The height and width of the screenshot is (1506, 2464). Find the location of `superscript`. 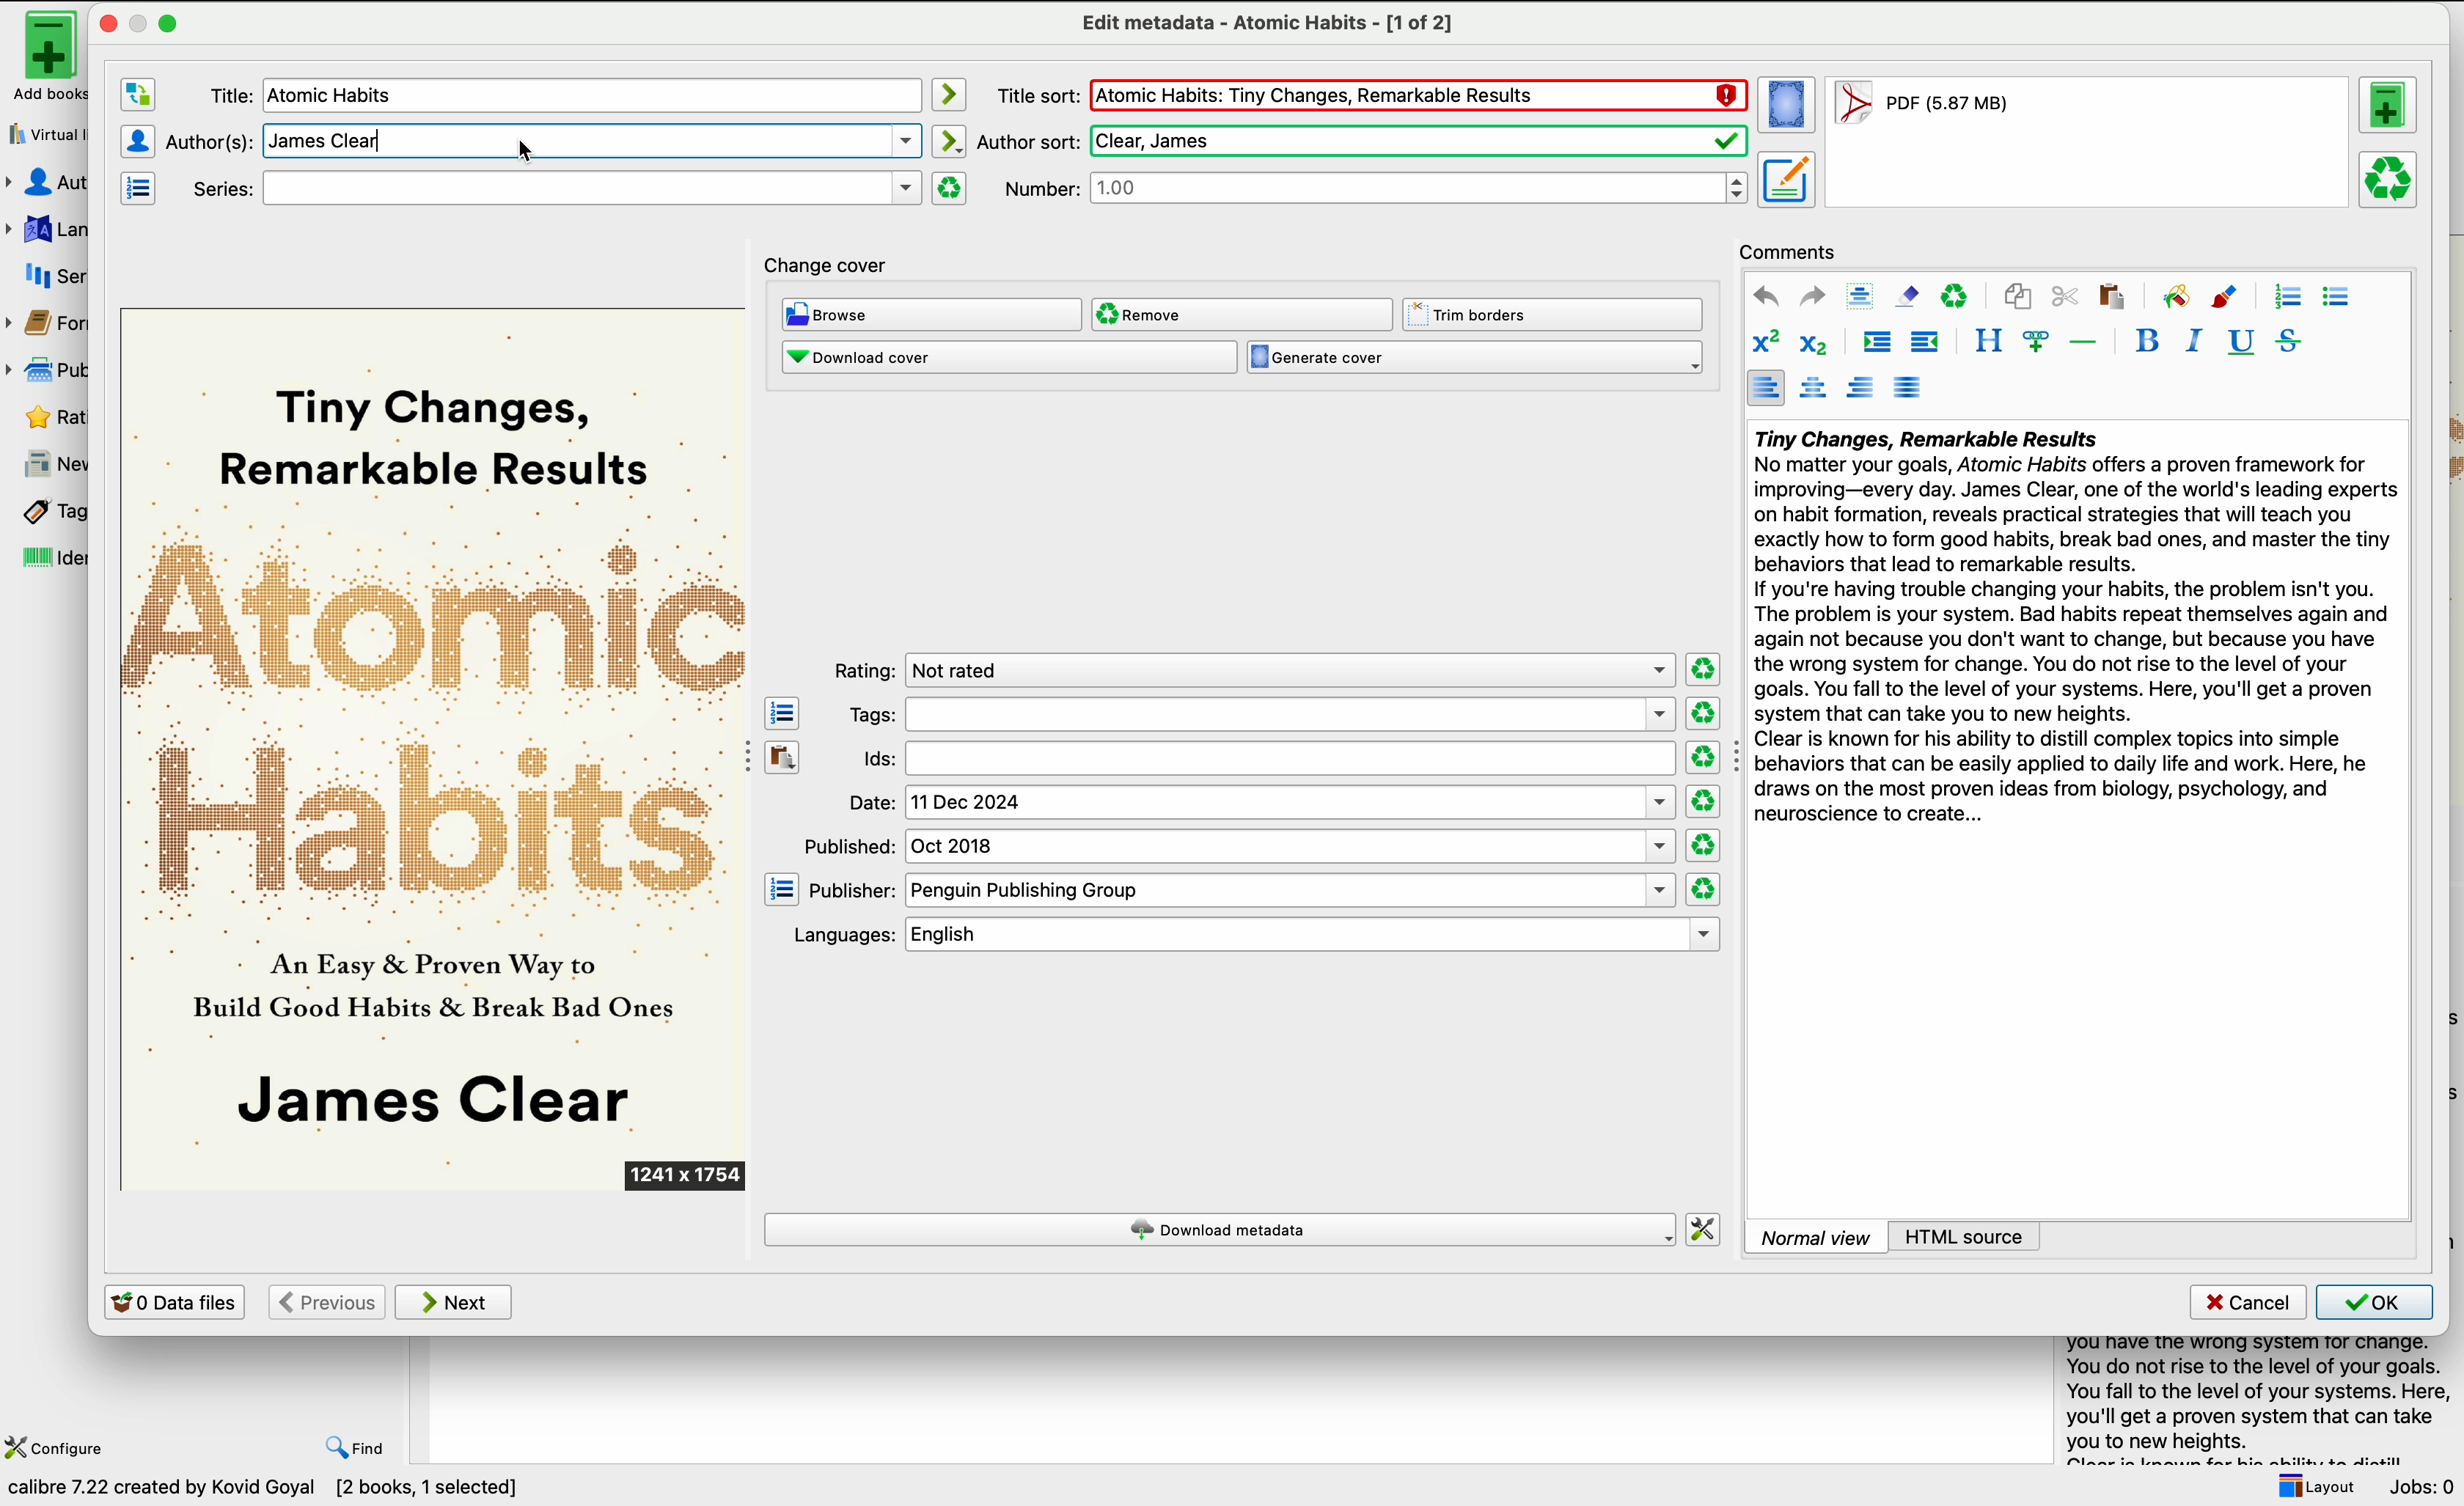

superscript is located at coordinates (1764, 342).